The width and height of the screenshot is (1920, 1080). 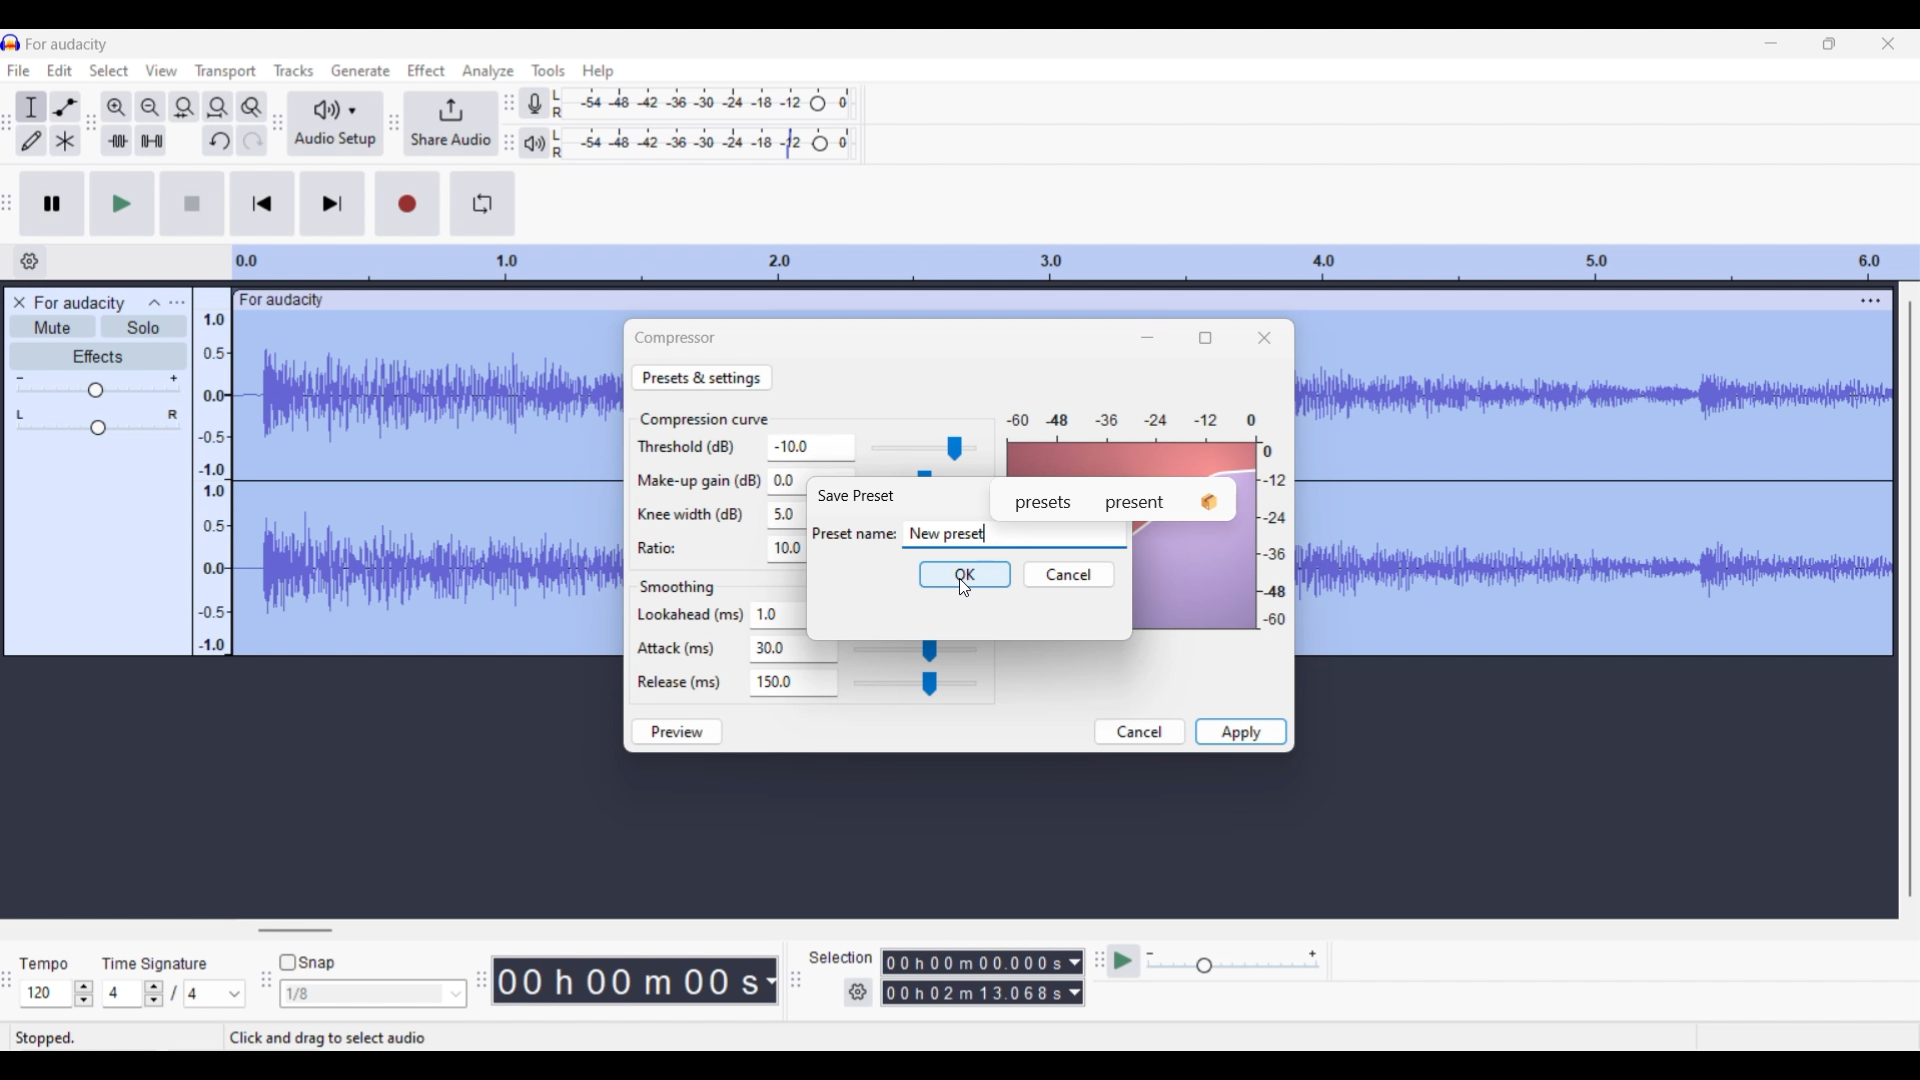 I want to click on Minimize , so click(x=1771, y=43).